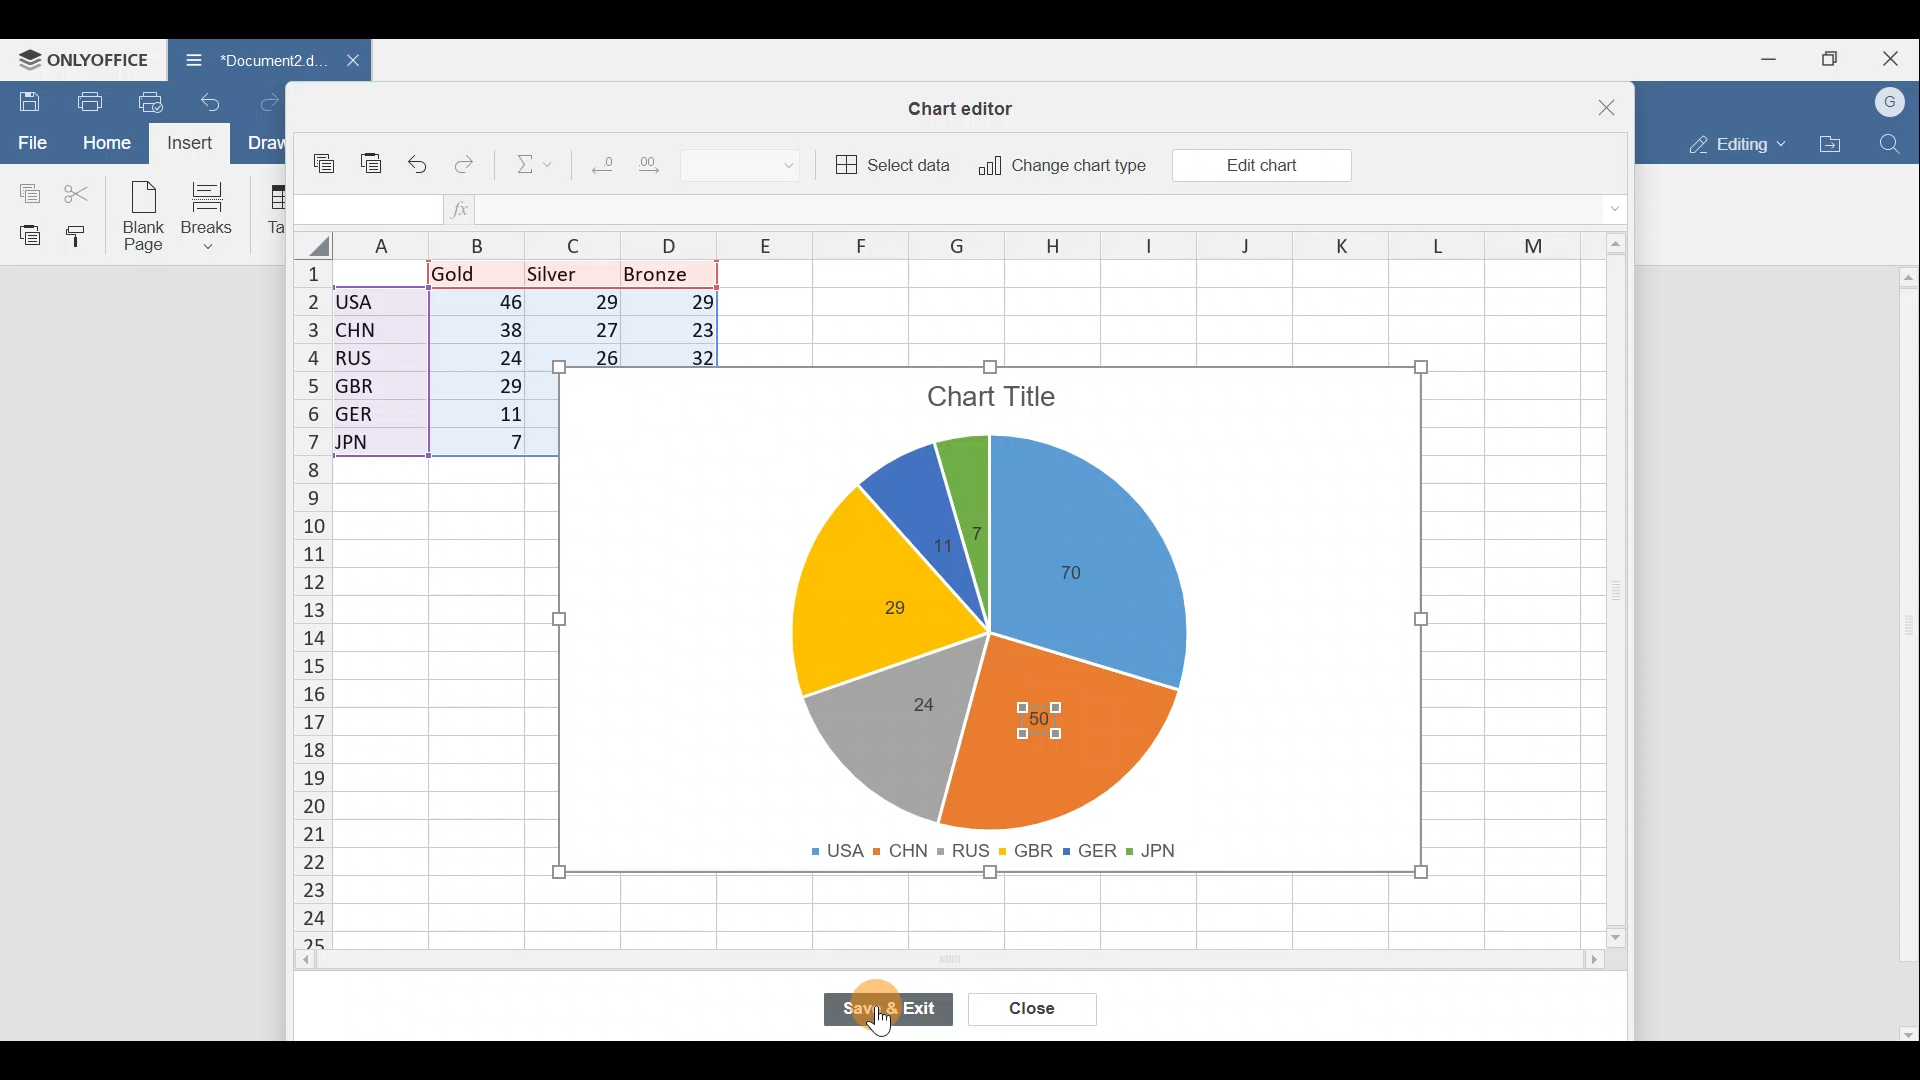 The width and height of the screenshot is (1920, 1080). Describe the element at coordinates (1273, 164) in the screenshot. I see `Cursor on Edit chart` at that location.